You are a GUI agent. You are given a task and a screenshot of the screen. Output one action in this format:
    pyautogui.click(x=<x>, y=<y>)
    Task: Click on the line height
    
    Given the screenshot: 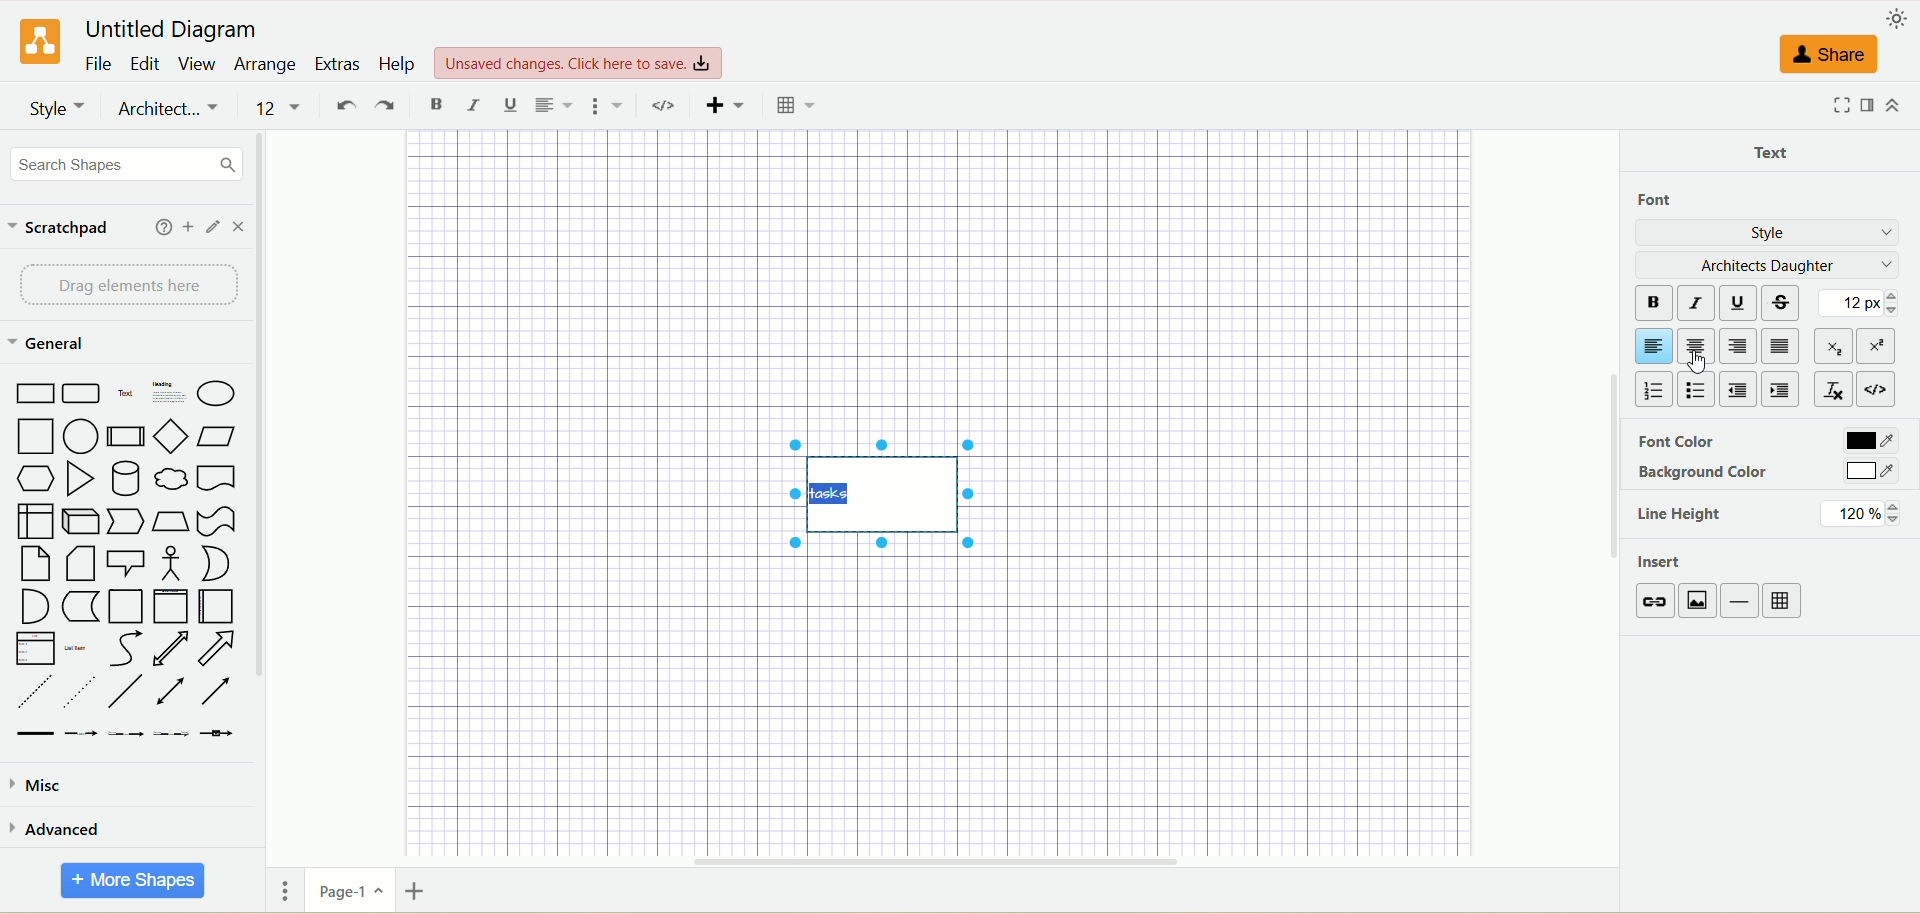 What is the action you would take?
    pyautogui.click(x=1681, y=516)
    